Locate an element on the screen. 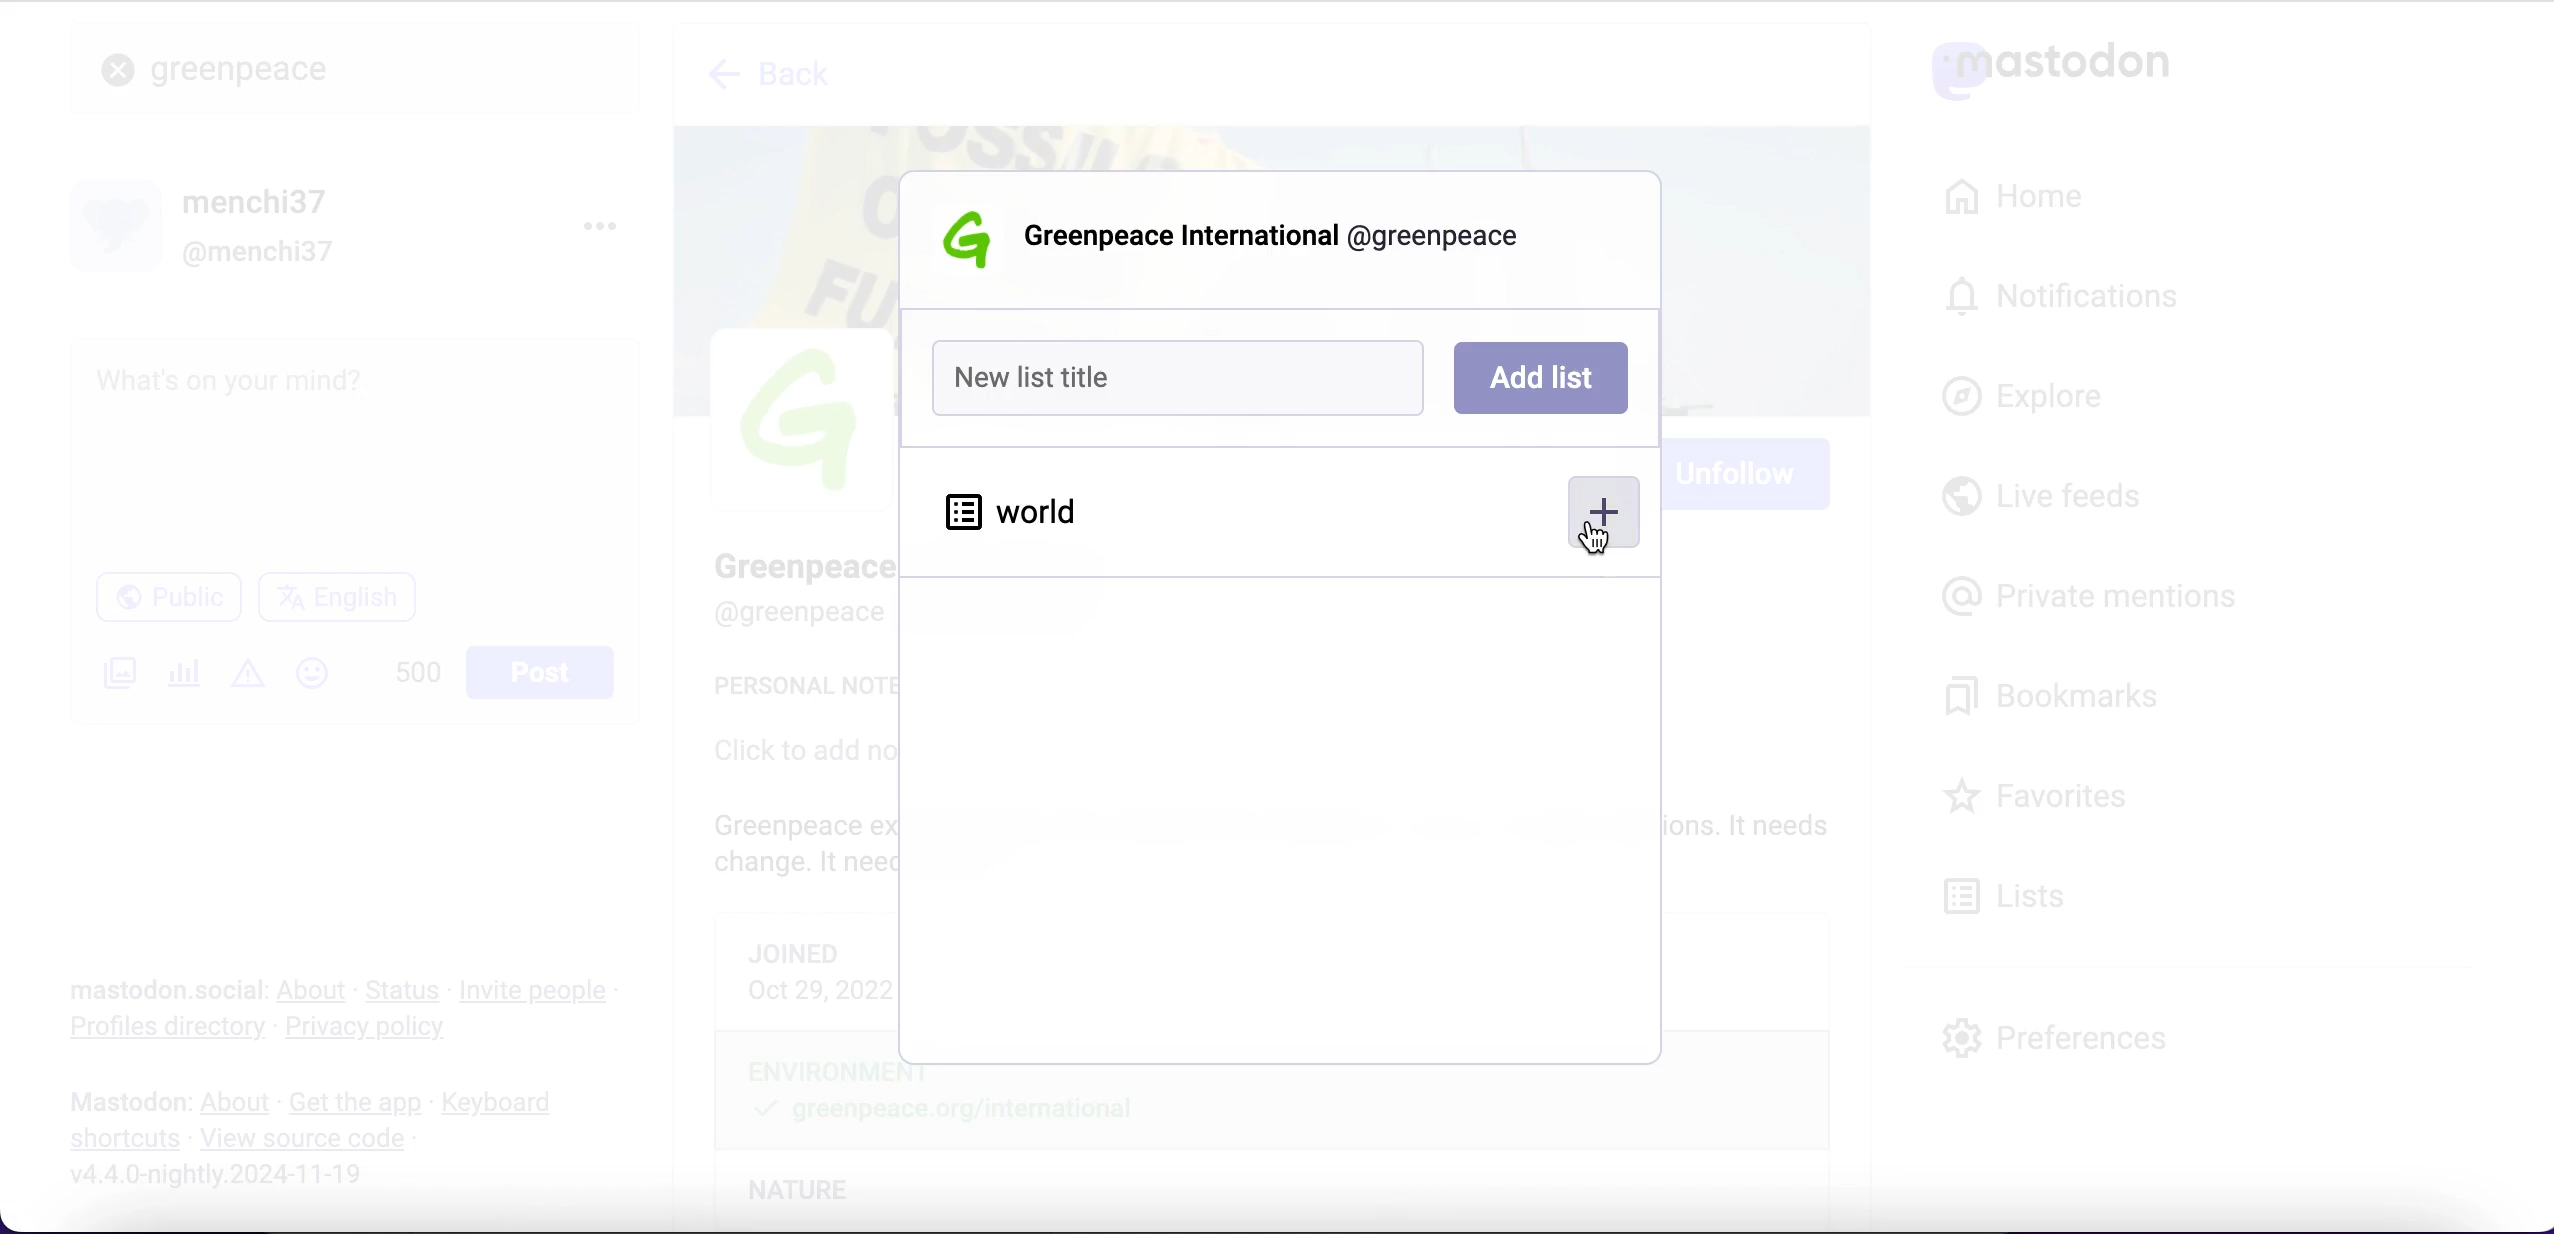 The height and width of the screenshot is (1234, 2554). preferences is located at coordinates (2056, 1037).